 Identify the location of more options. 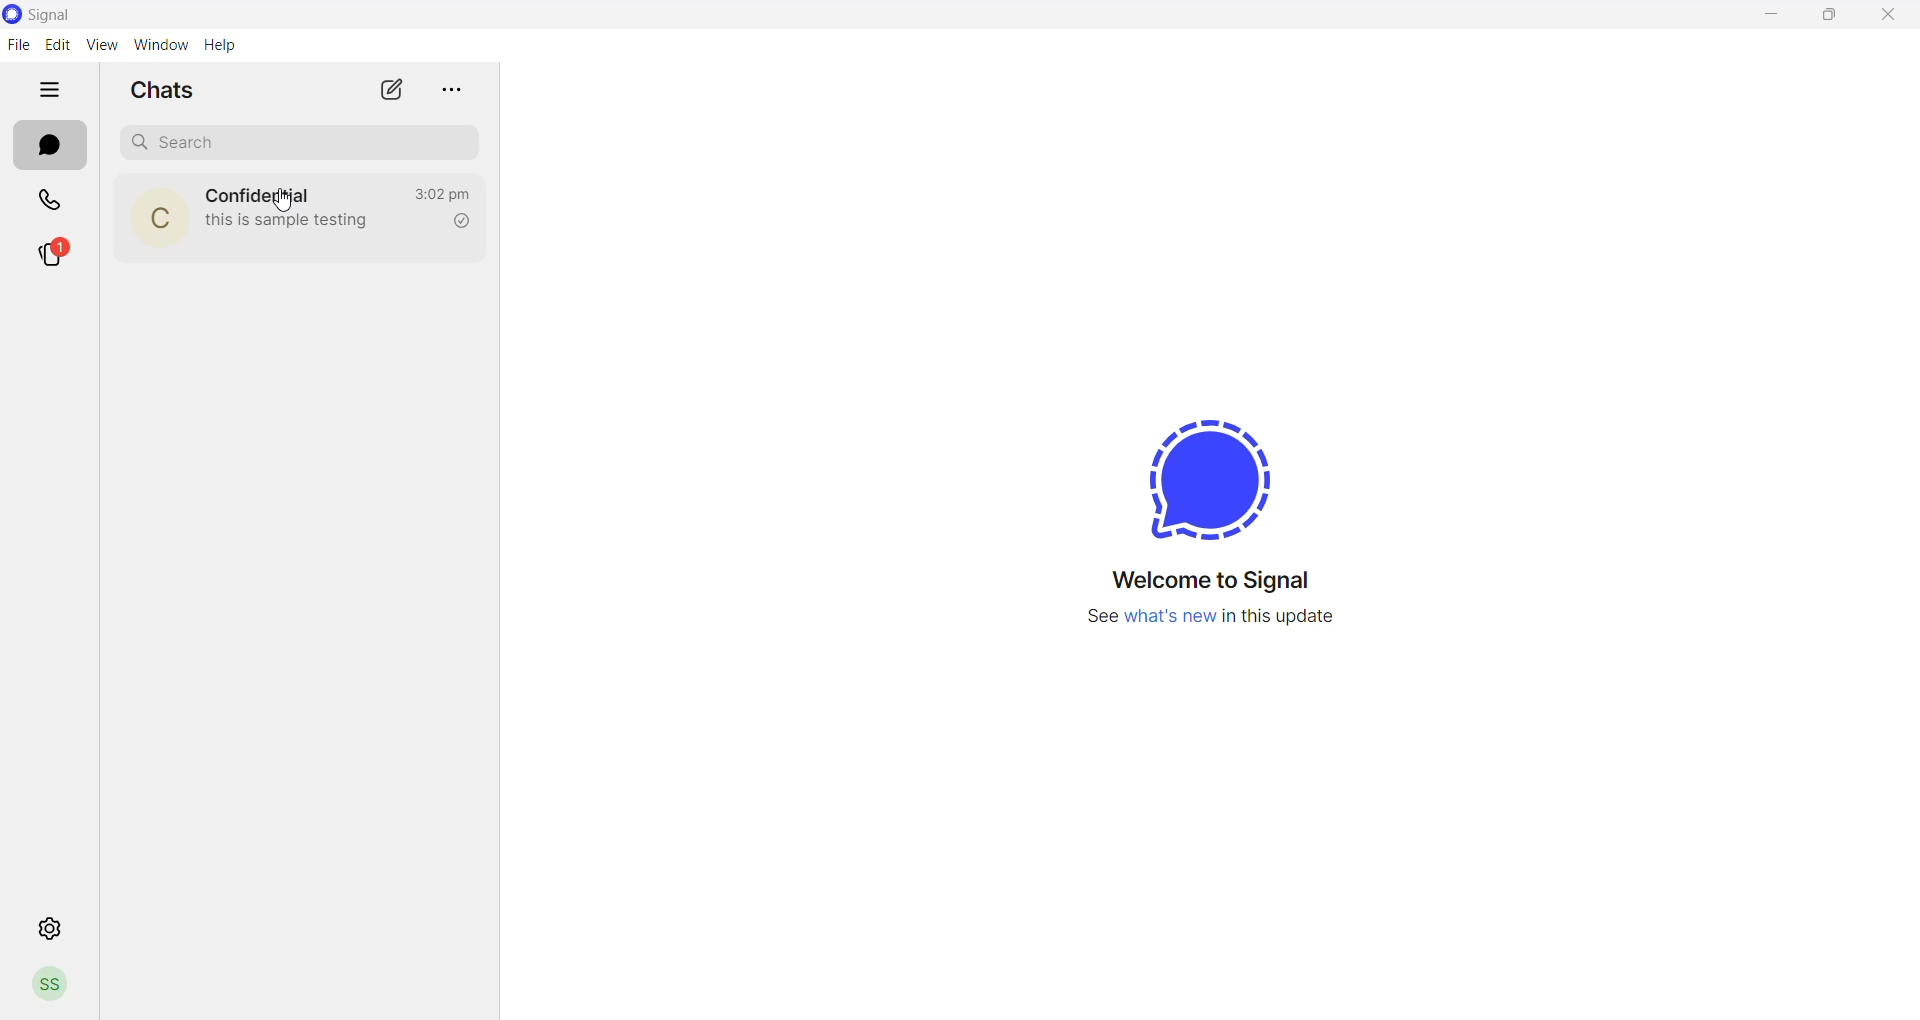
(451, 87).